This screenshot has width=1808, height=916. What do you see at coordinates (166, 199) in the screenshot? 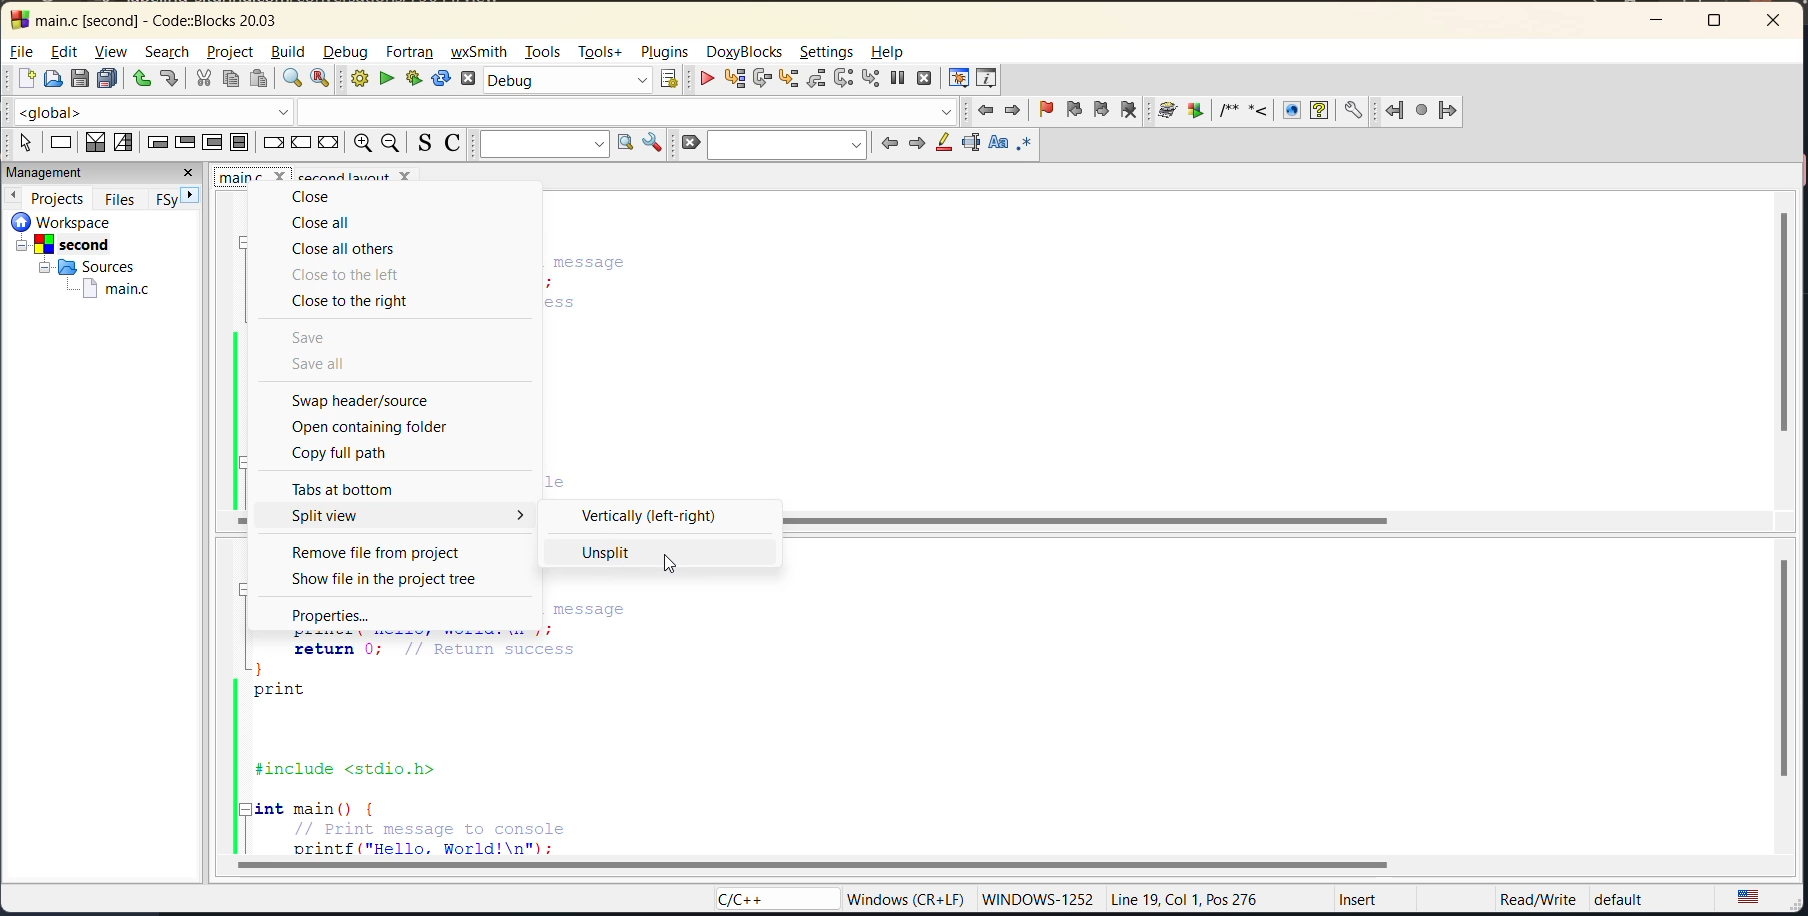
I see `FSy` at bounding box center [166, 199].